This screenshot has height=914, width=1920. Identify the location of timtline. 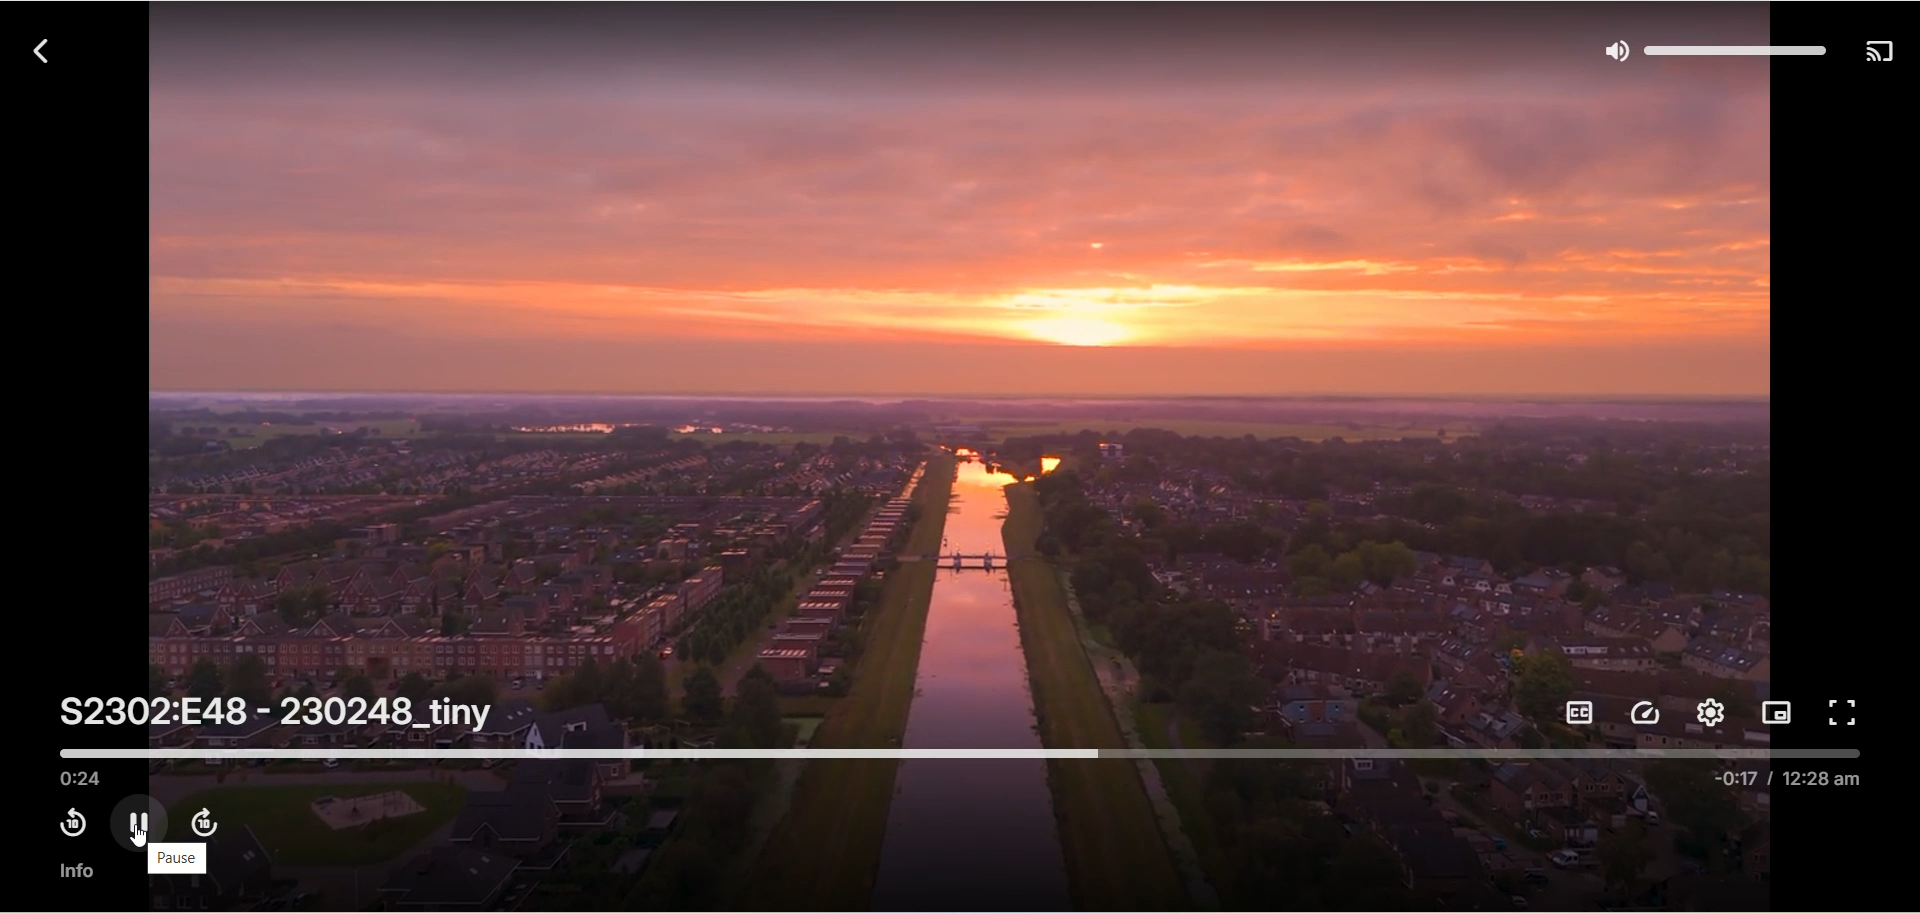
(964, 750).